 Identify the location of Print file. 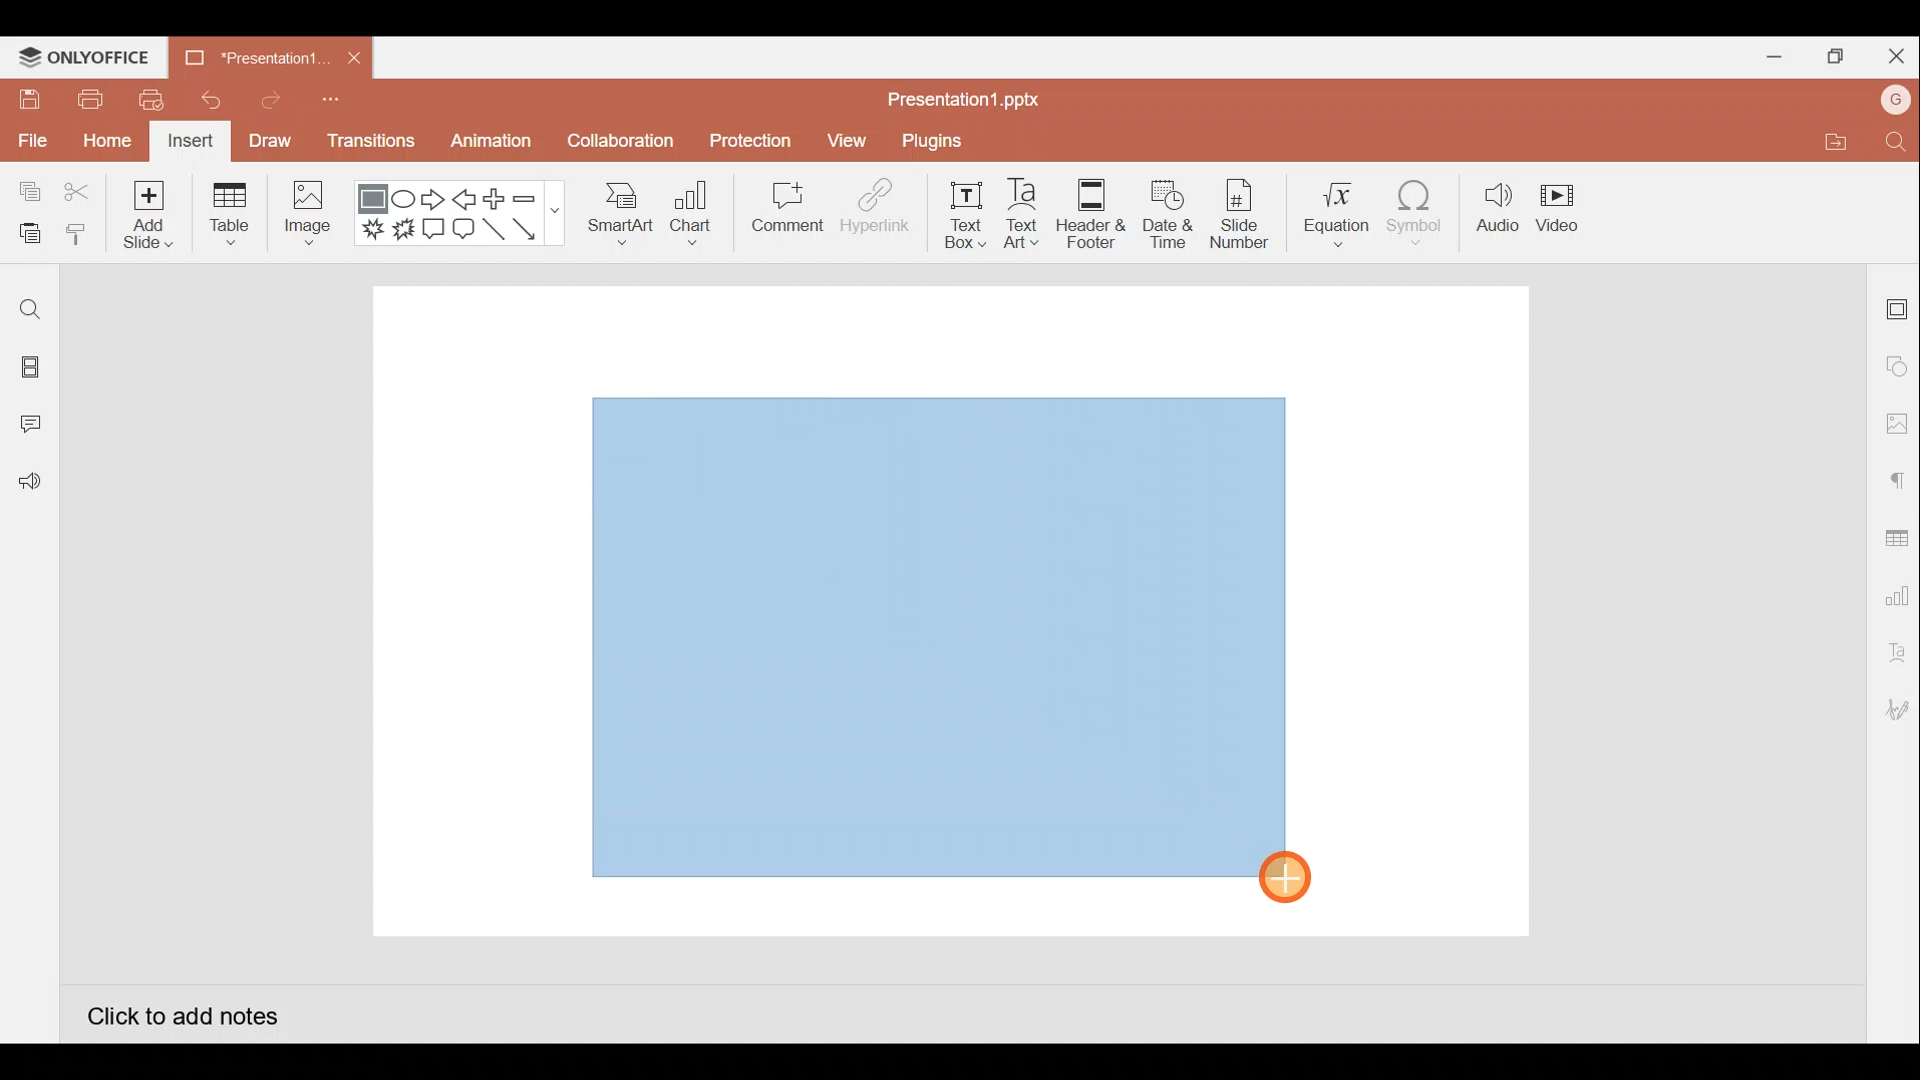
(88, 98).